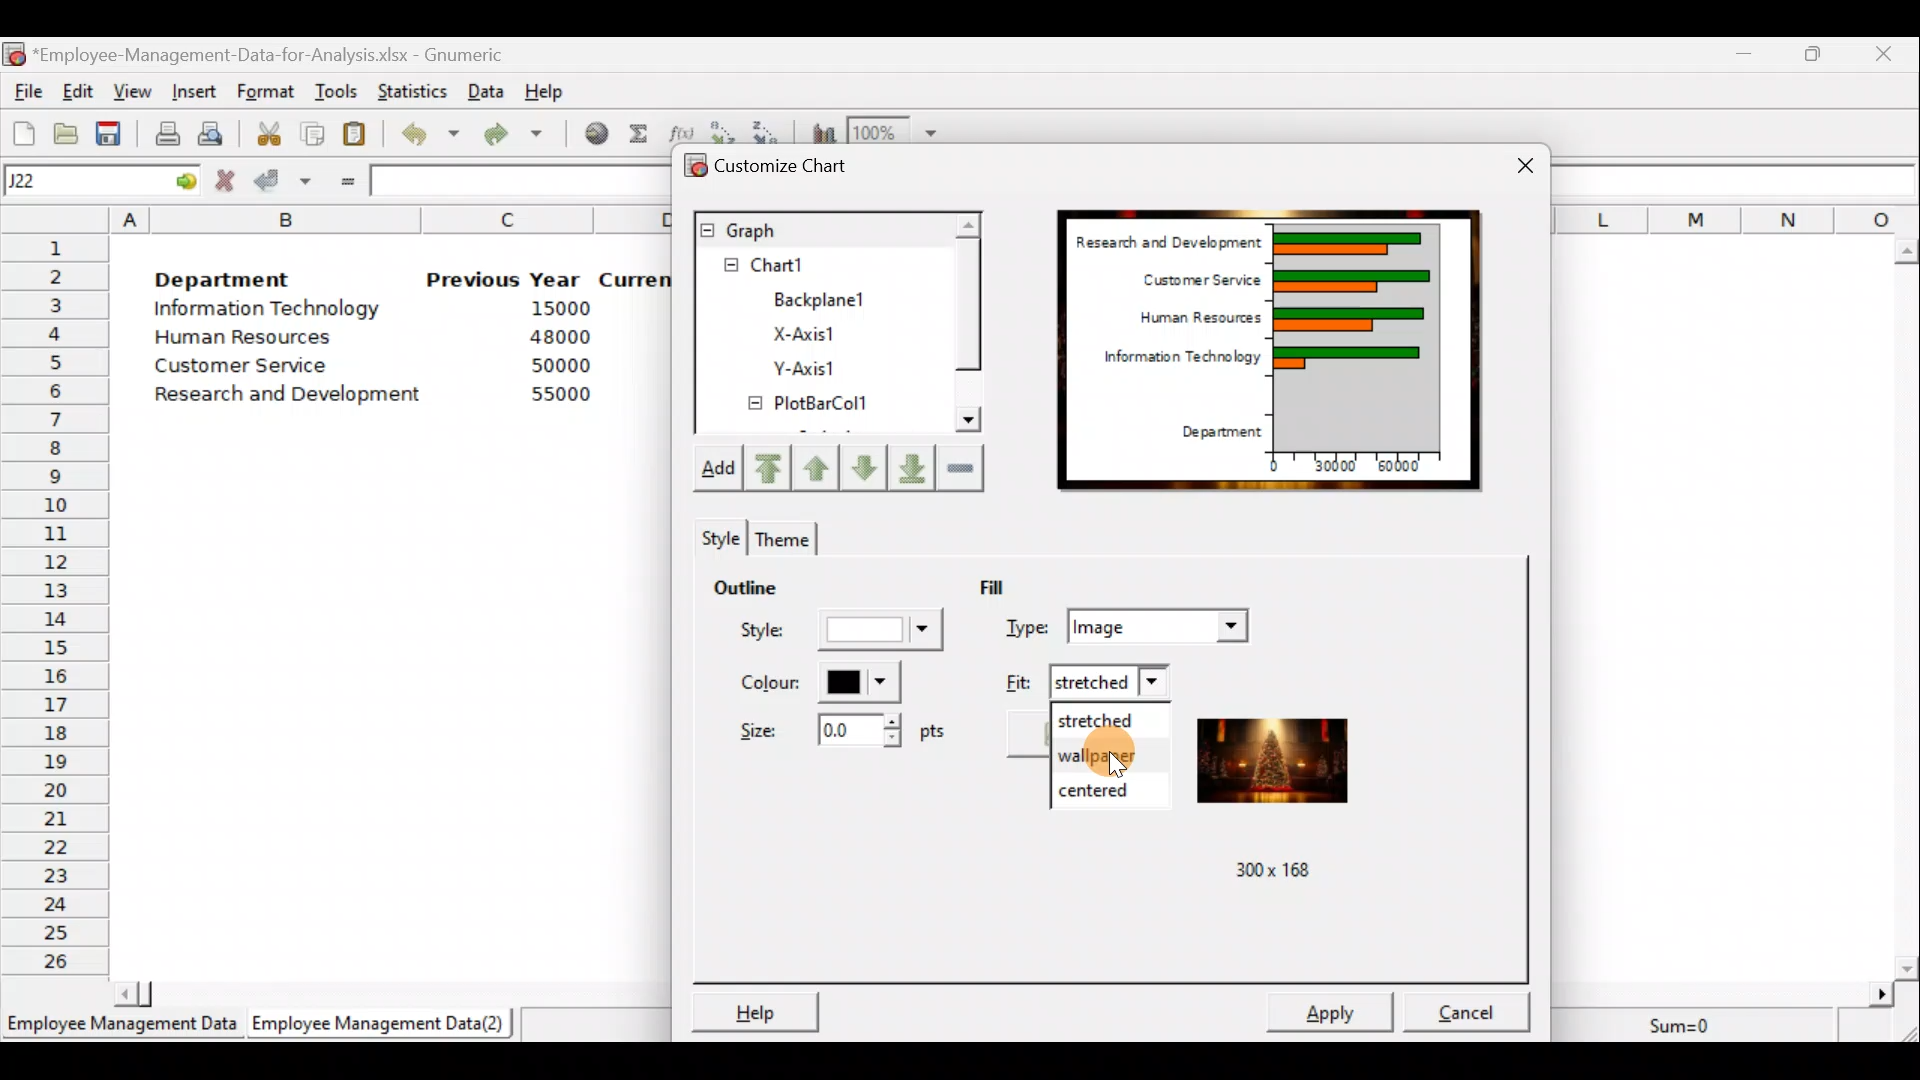  I want to click on Style, so click(718, 536).